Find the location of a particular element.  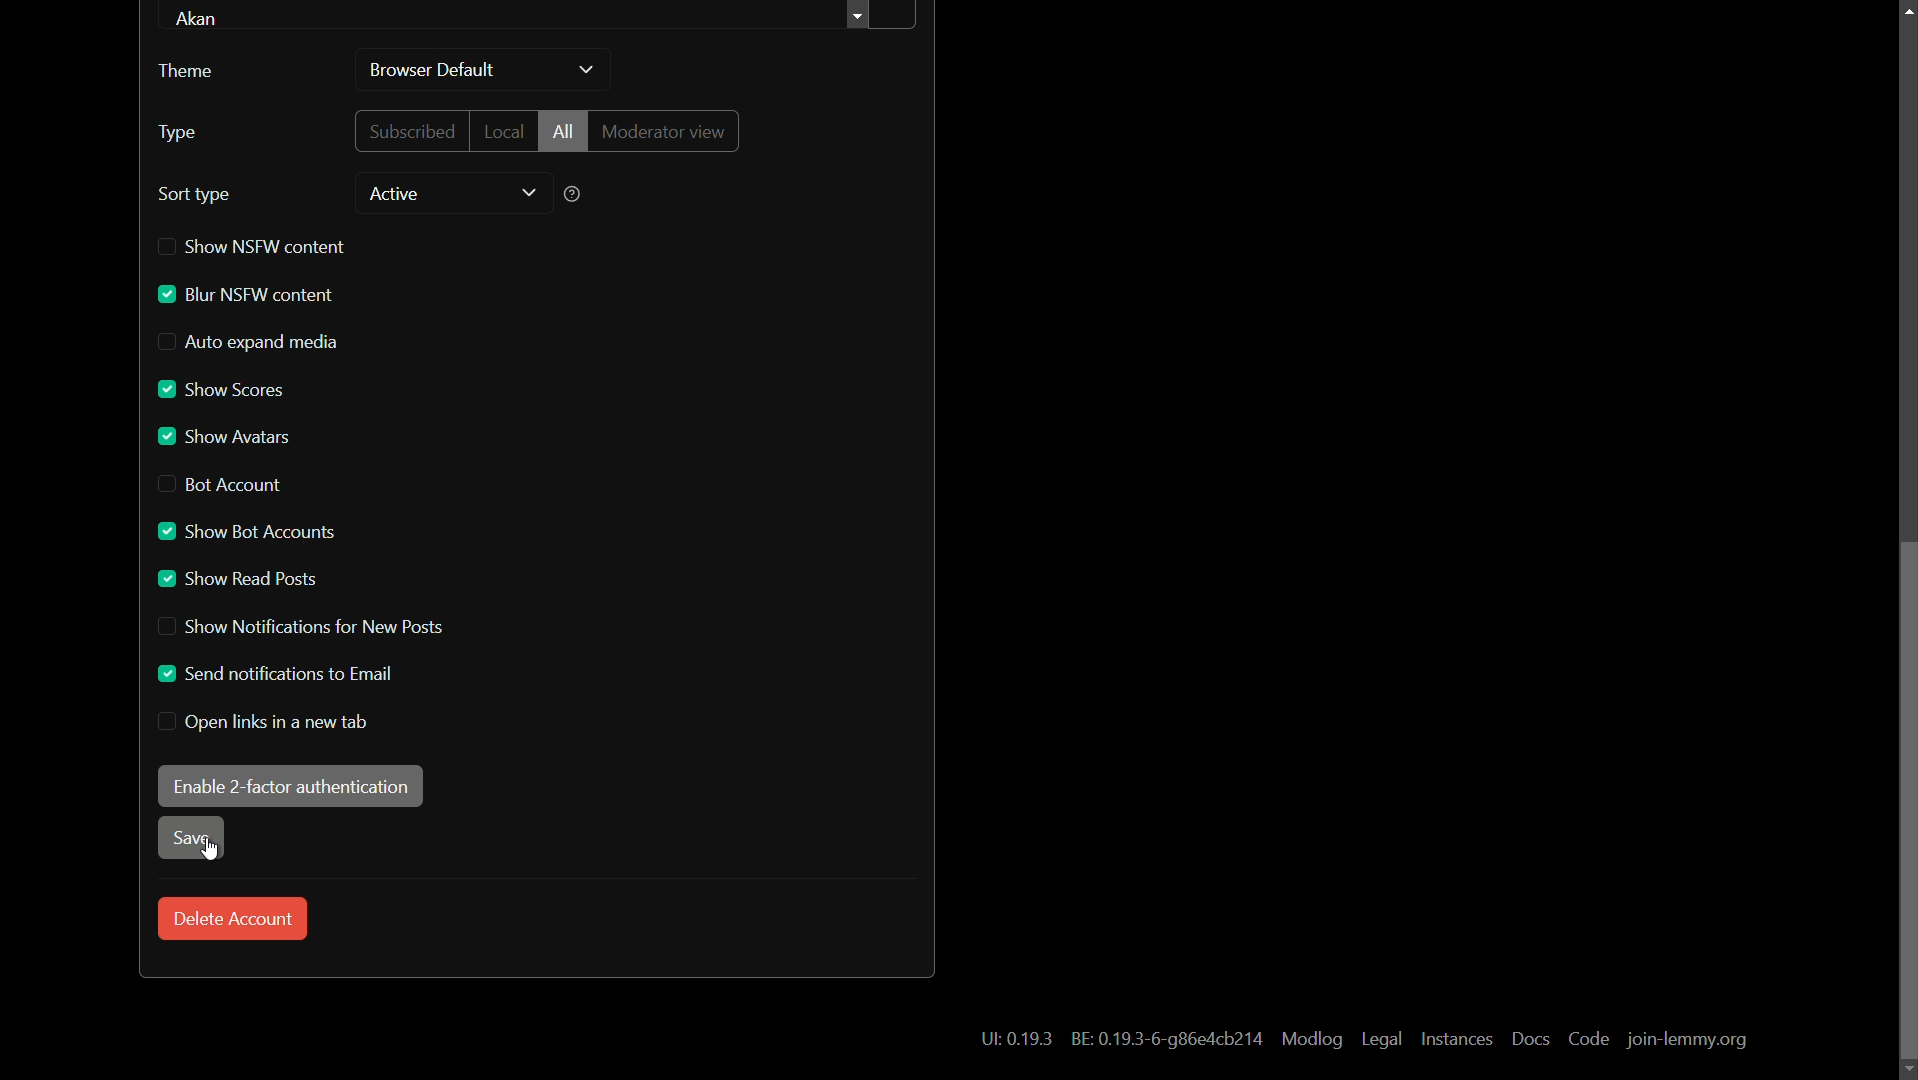

bot account is located at coordinates (219, 486).